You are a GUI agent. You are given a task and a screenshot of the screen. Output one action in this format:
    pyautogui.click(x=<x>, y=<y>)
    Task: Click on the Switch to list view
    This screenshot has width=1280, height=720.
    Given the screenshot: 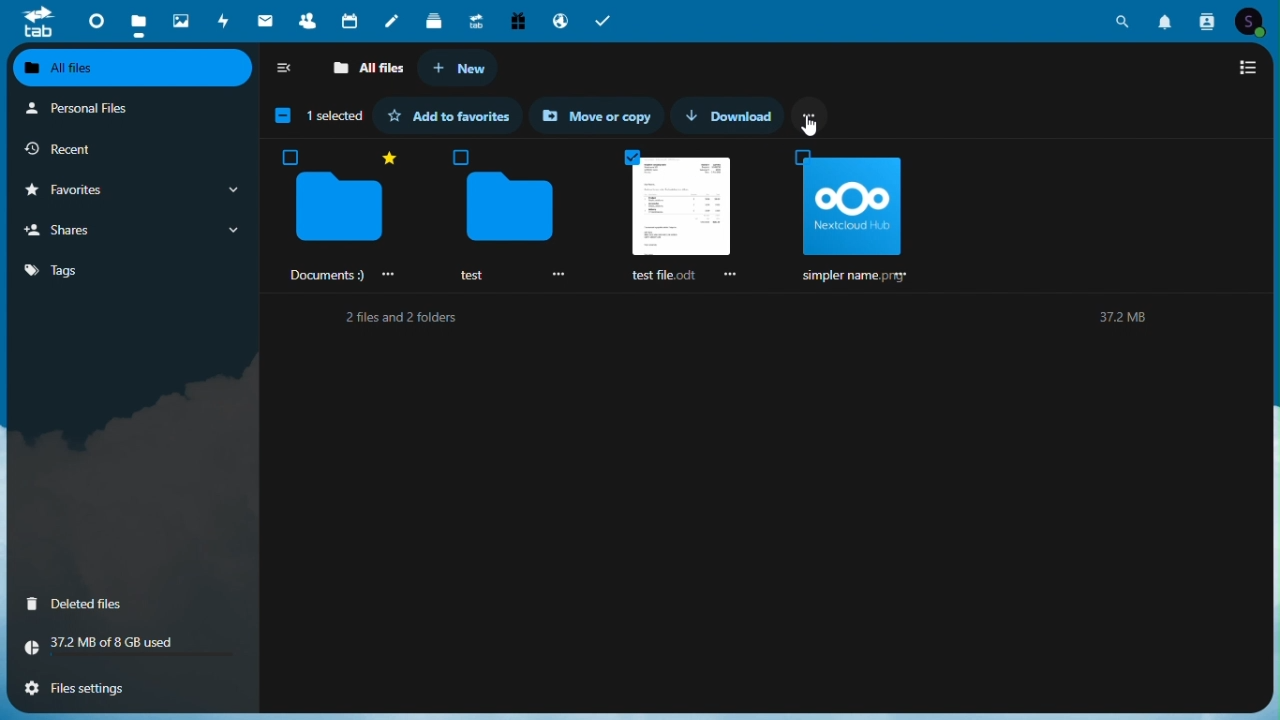 What is the action you would take?
    pyautogui.click(x=1243, y=67)
    